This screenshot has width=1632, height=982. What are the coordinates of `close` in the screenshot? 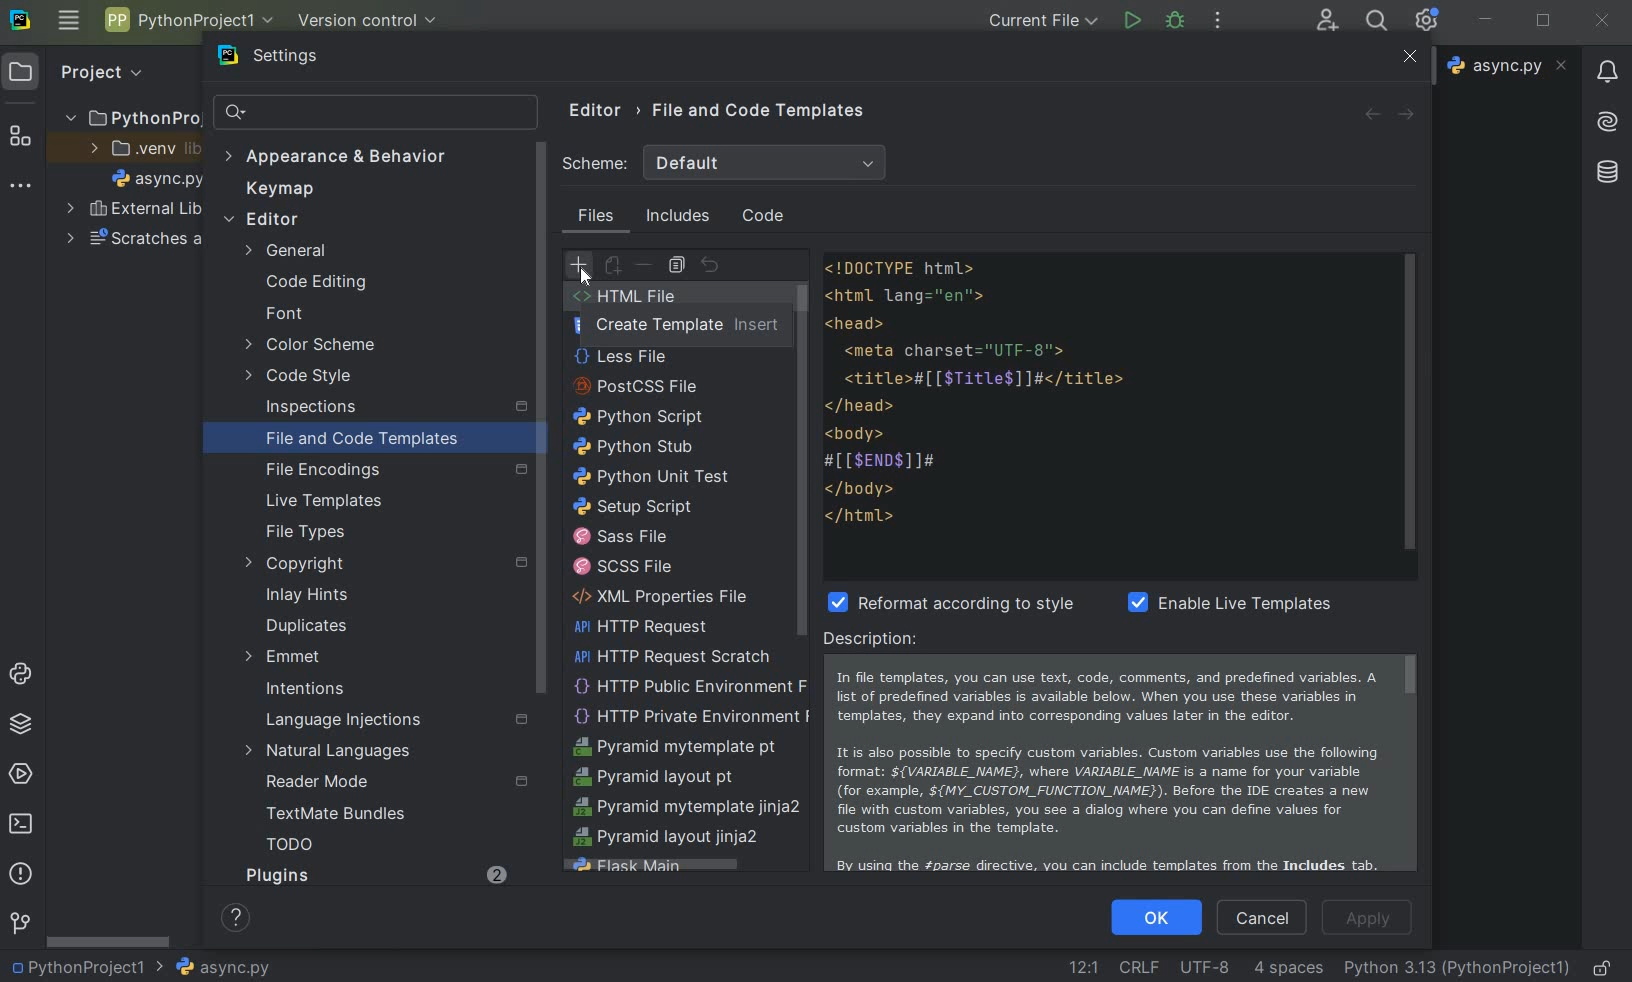 It's located at (1603, 20).